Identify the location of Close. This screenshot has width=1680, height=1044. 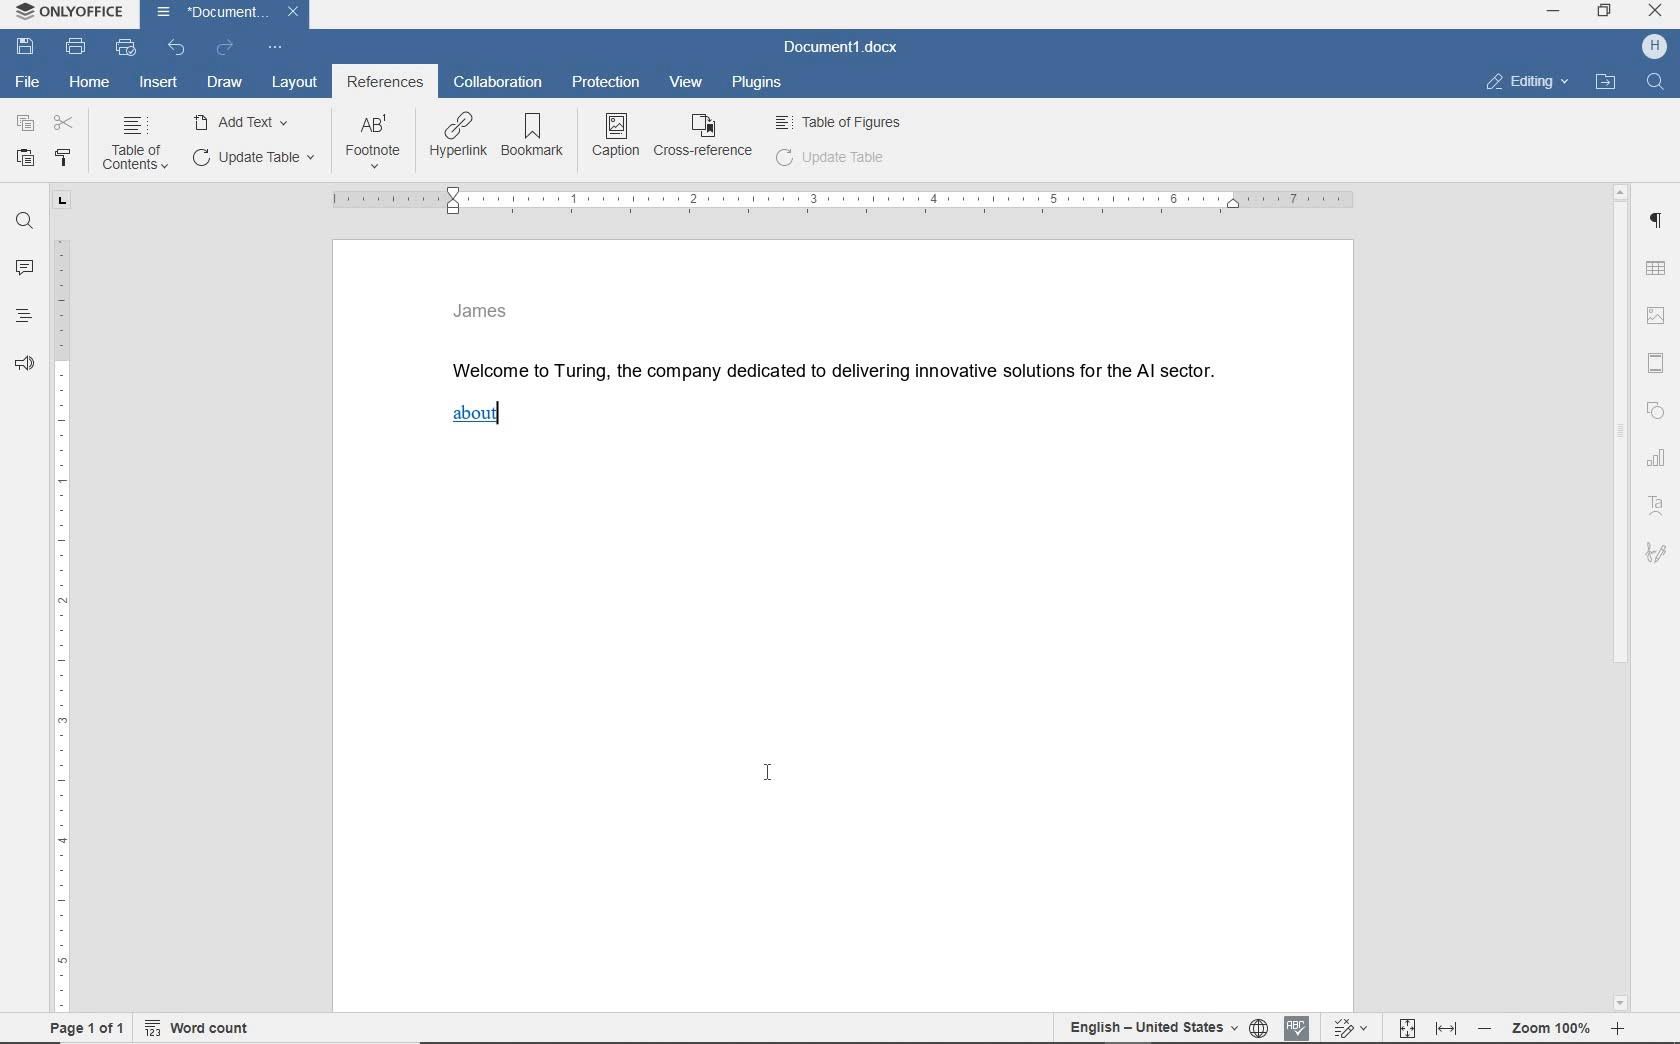
(294, 14).